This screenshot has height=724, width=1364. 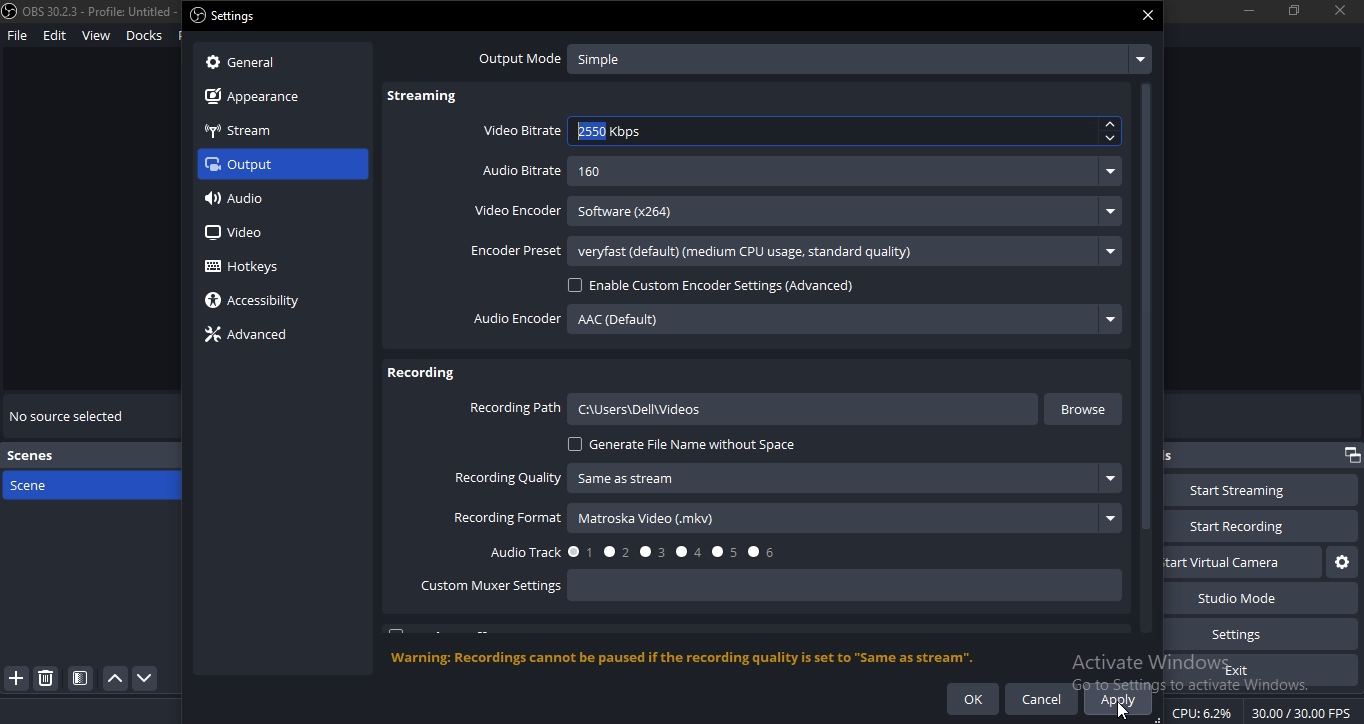 What do you see at coordinates (116, 679) in the screenshot?
I see `move scene up ` at bounding box center [116, 679].